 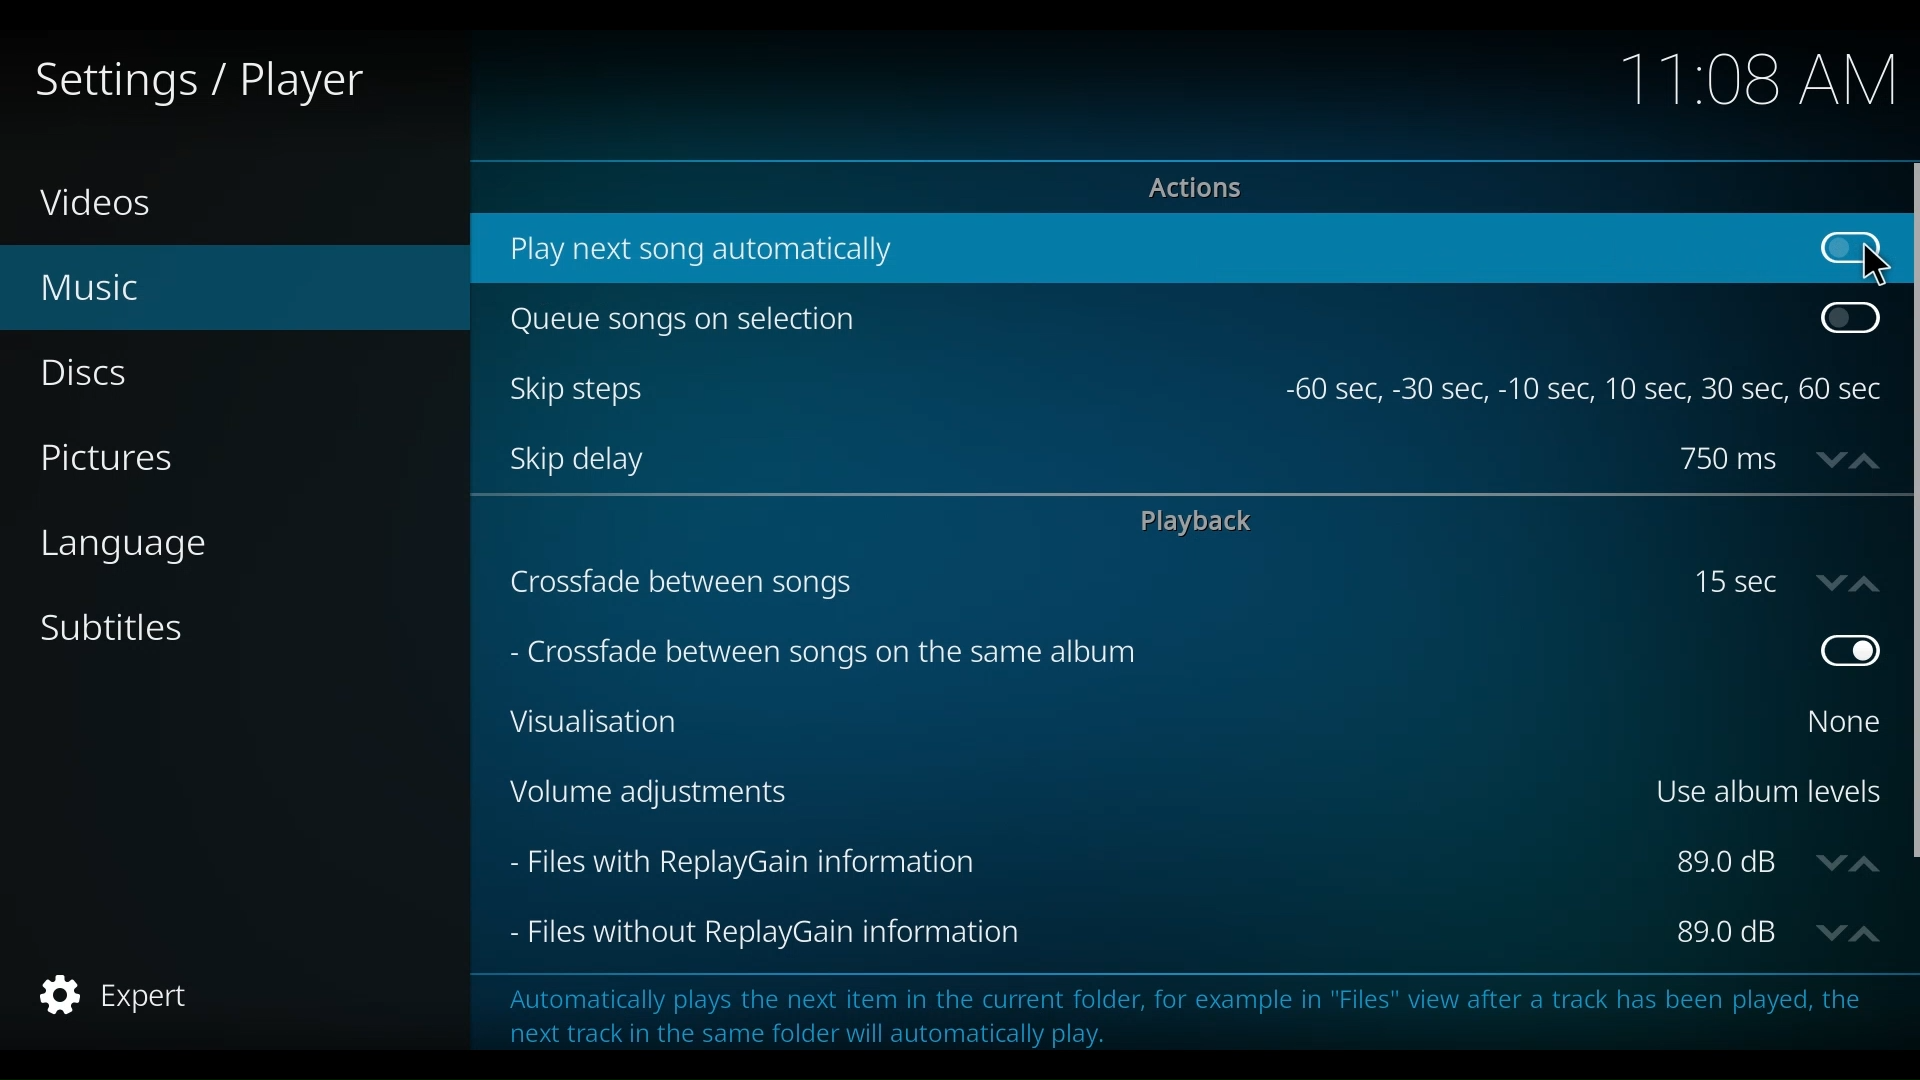 I want to click on down, so click(x=1825, y=457).